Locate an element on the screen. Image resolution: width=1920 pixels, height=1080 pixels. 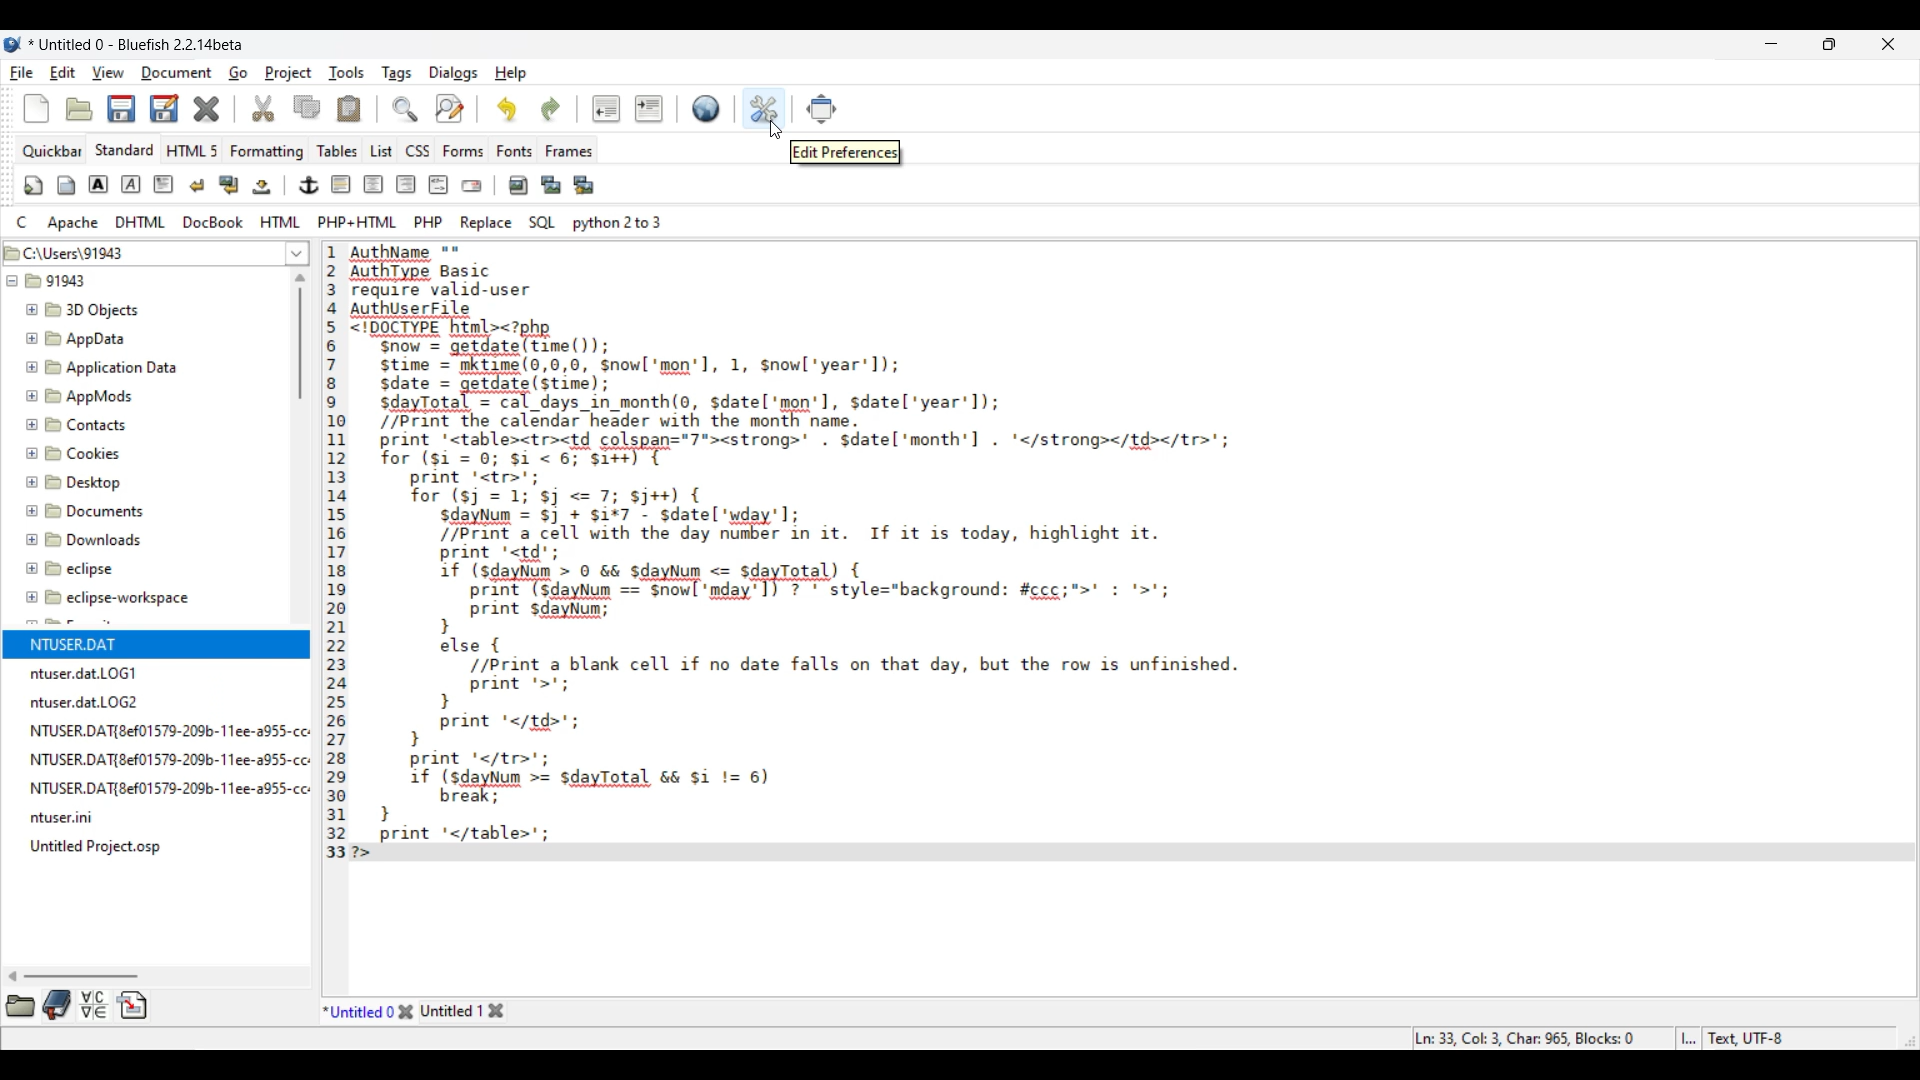
NTUSER.DAT is located at coordinates (131, 641).